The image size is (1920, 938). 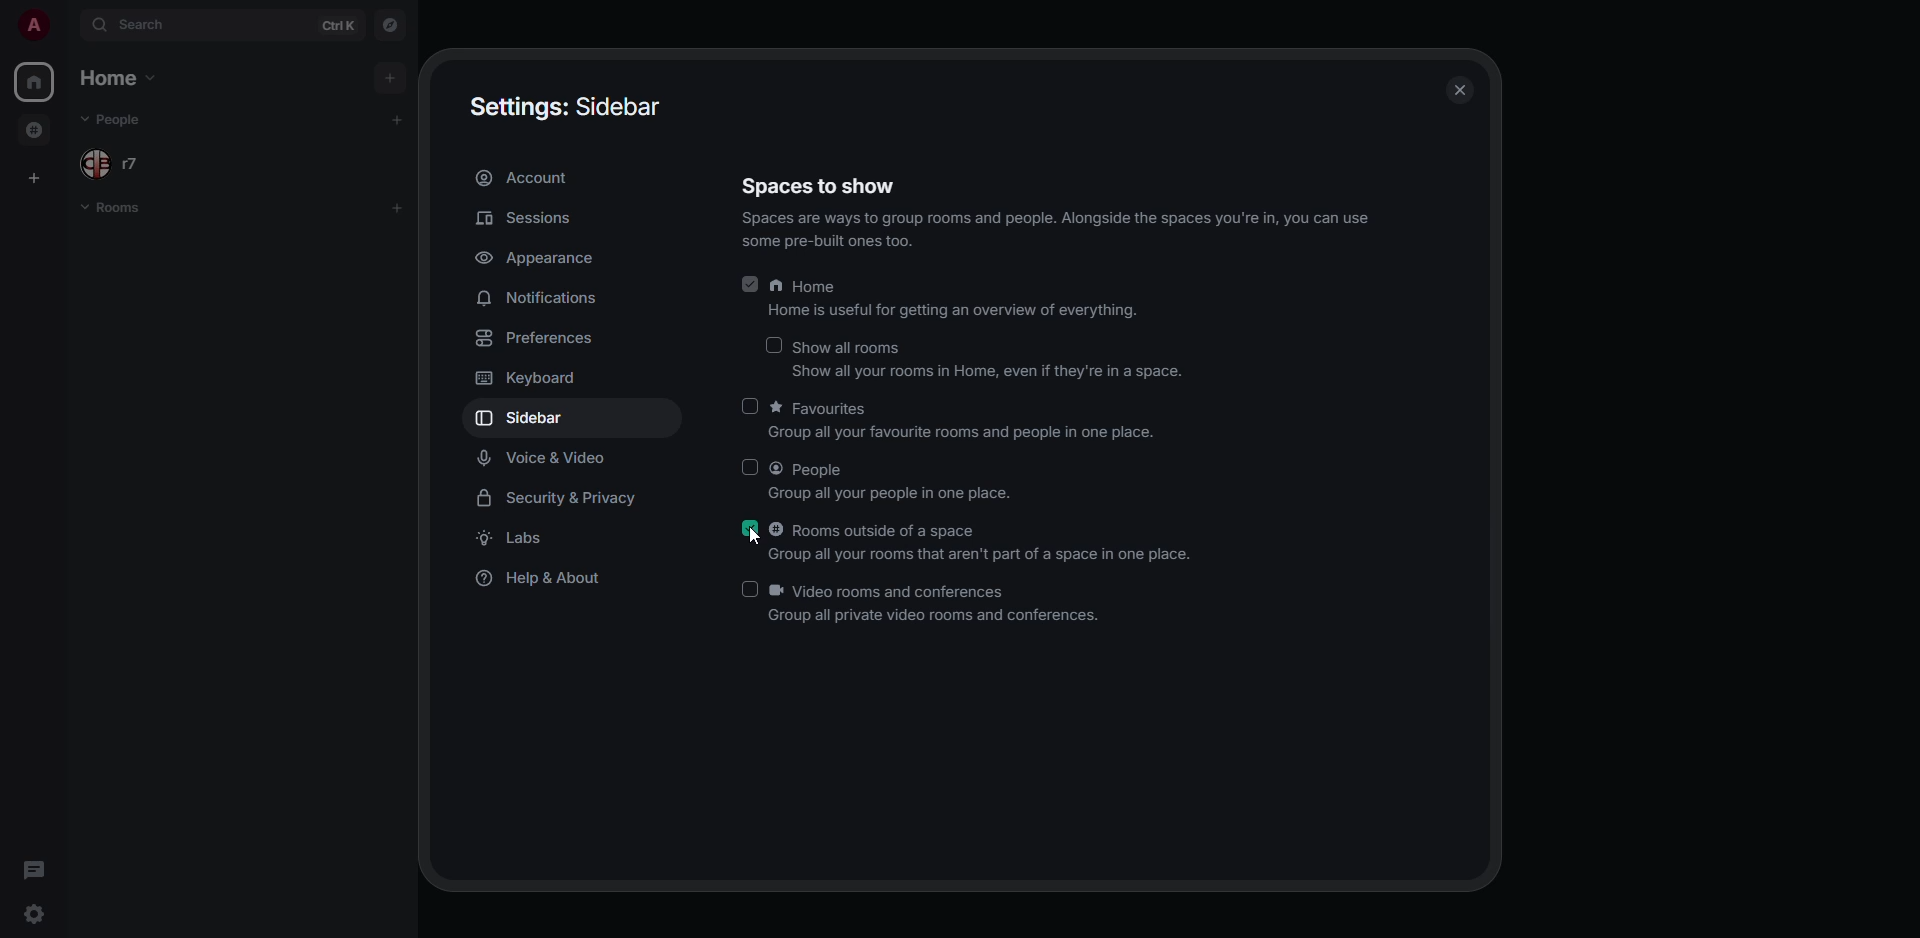 I want to click on notifications, so click(x=541, y=295).